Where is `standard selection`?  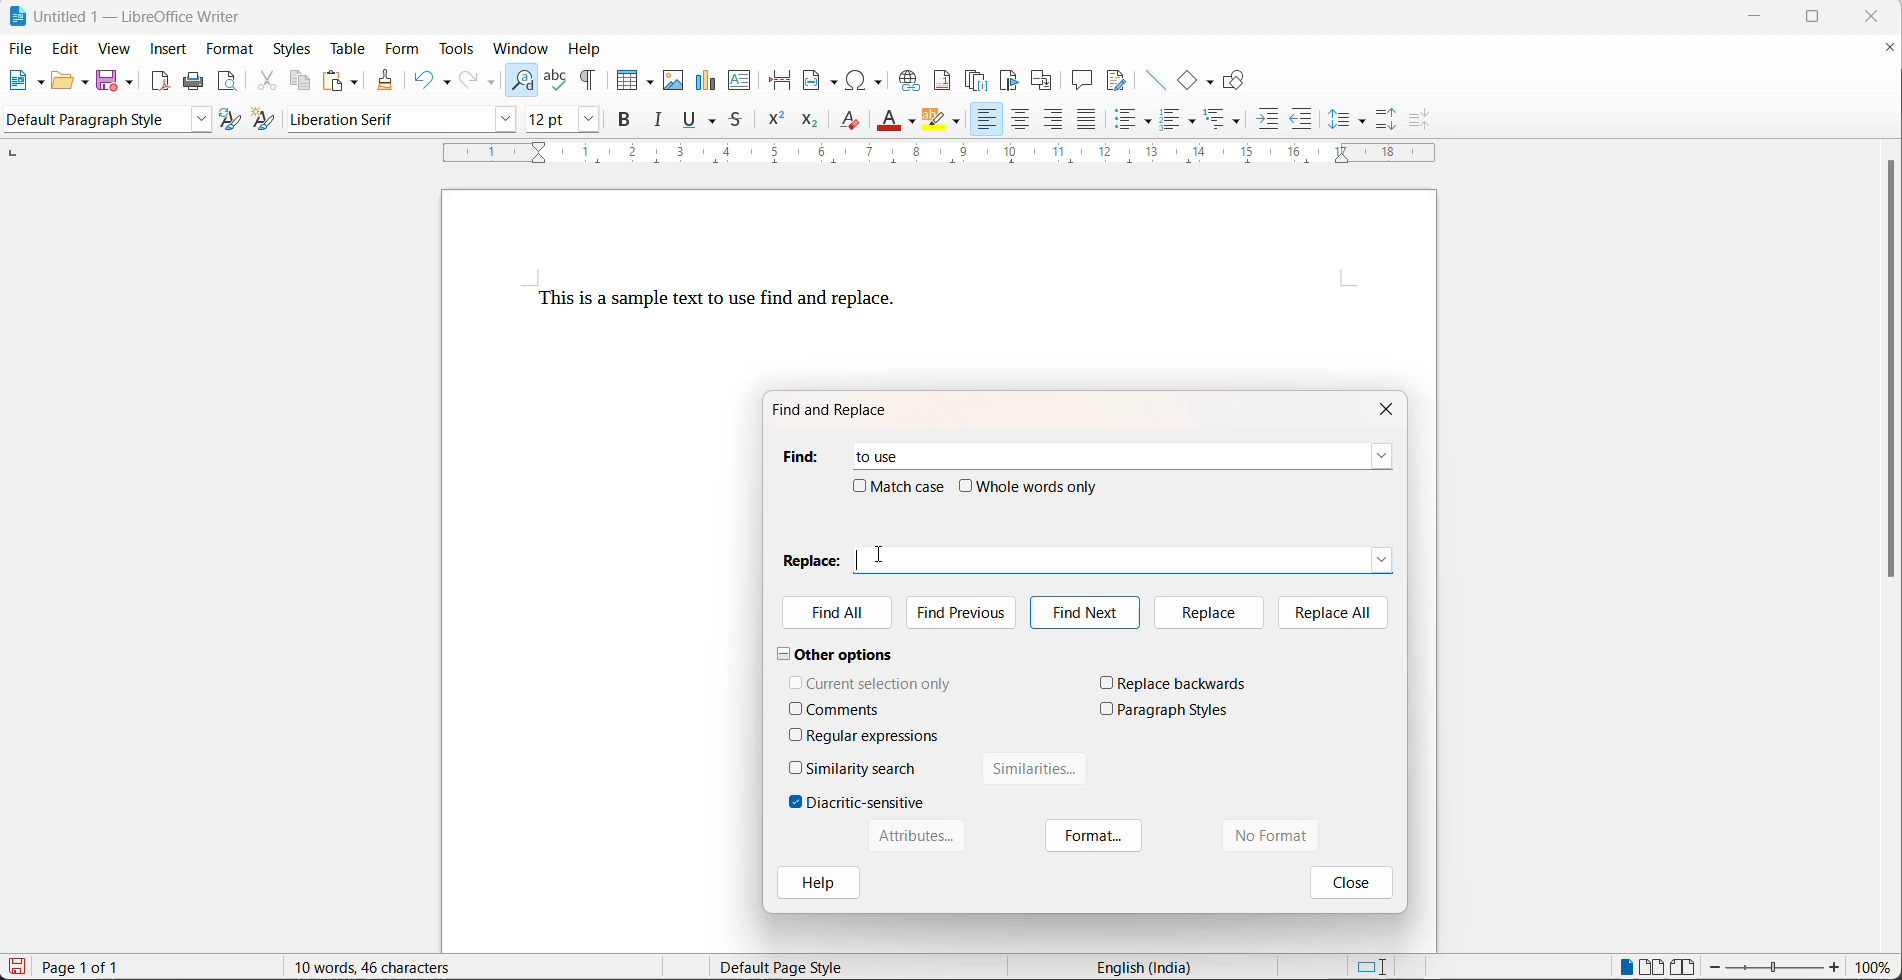
standard selection is located at coordinates (1371, 966).